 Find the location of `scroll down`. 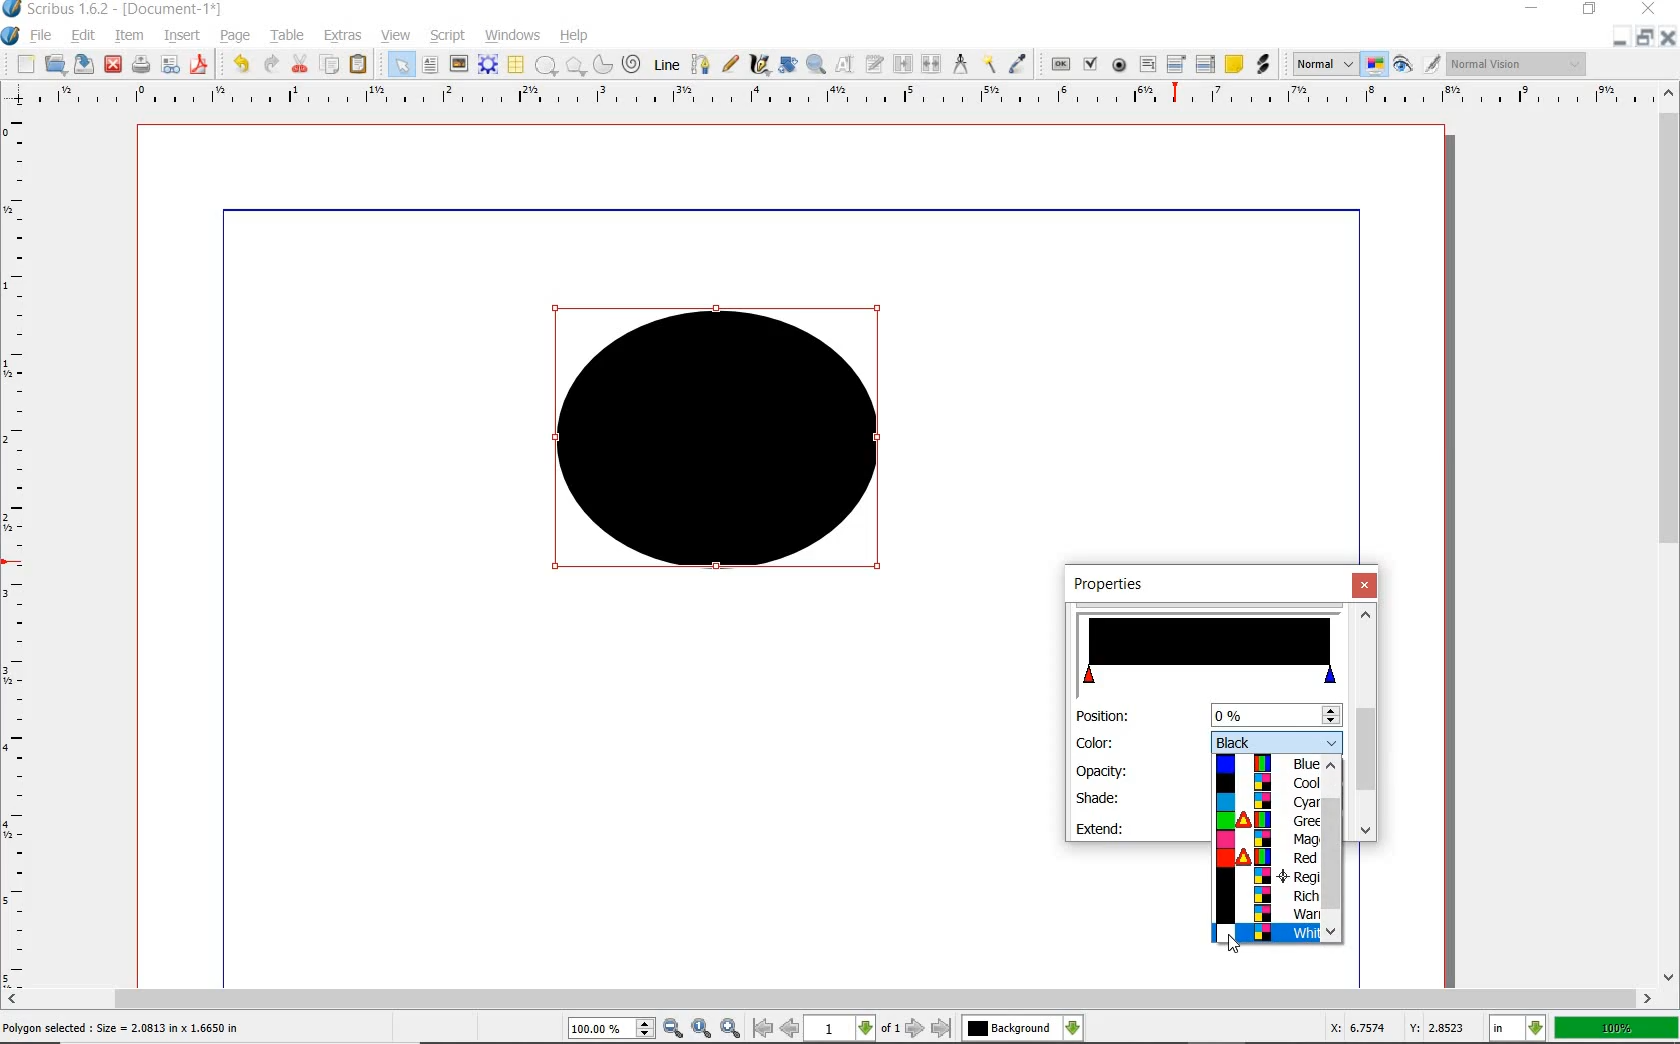

scroll down is located at coordinates (1364, 831).